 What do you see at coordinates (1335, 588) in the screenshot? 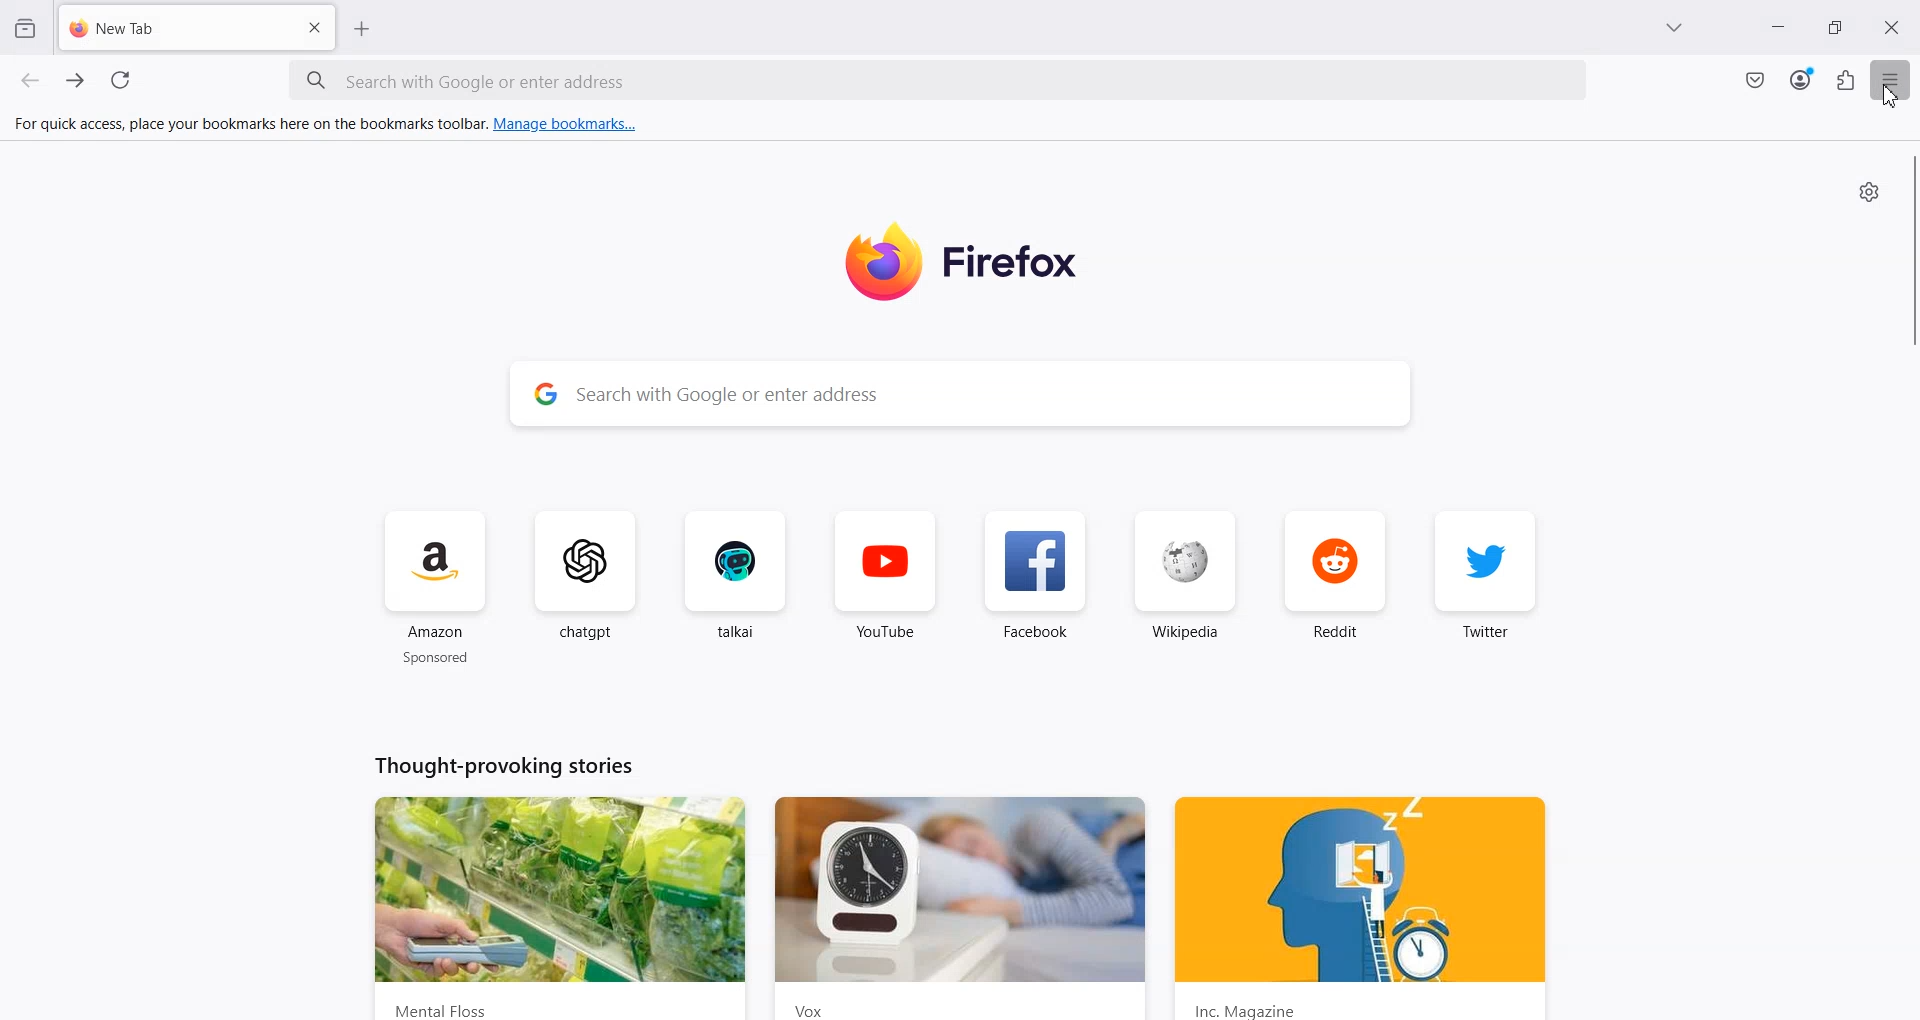
I see `Reddit` at bounding box center [1335, 588].